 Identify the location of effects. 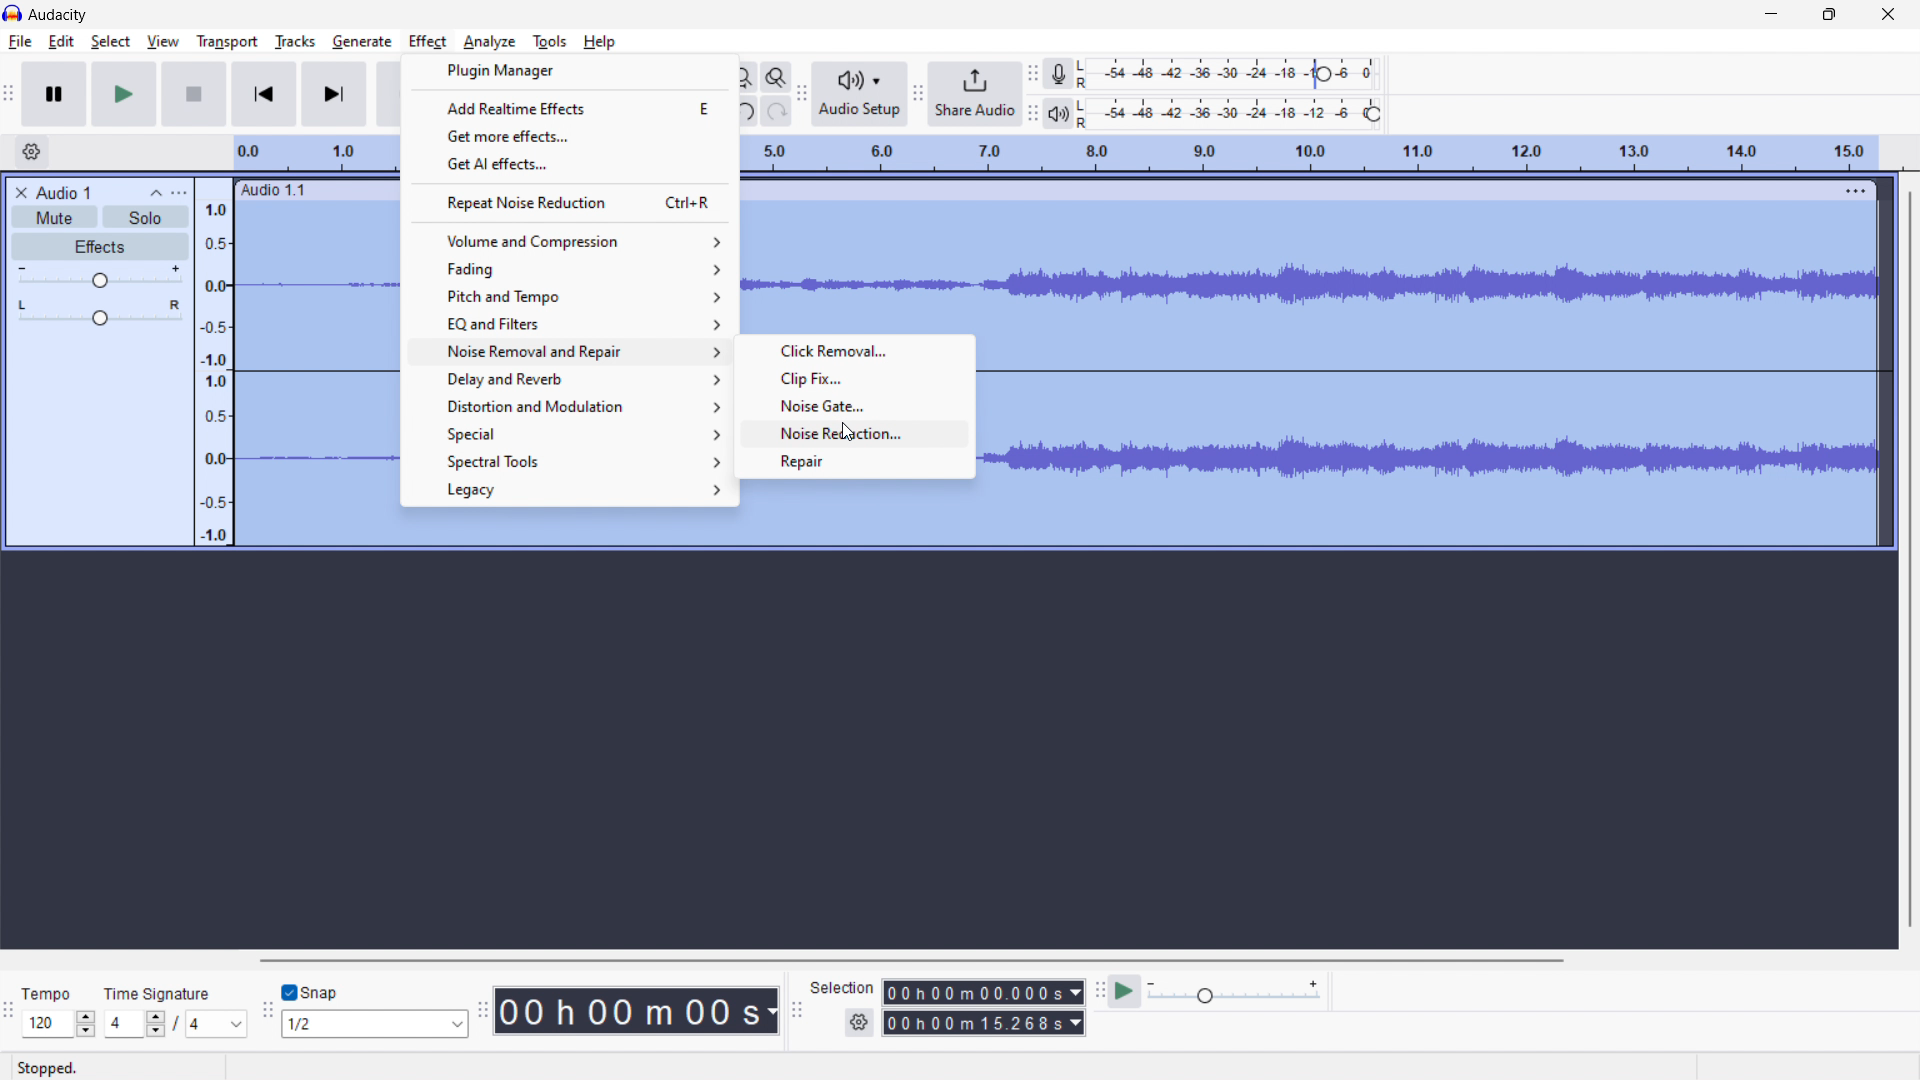
(101, 246).